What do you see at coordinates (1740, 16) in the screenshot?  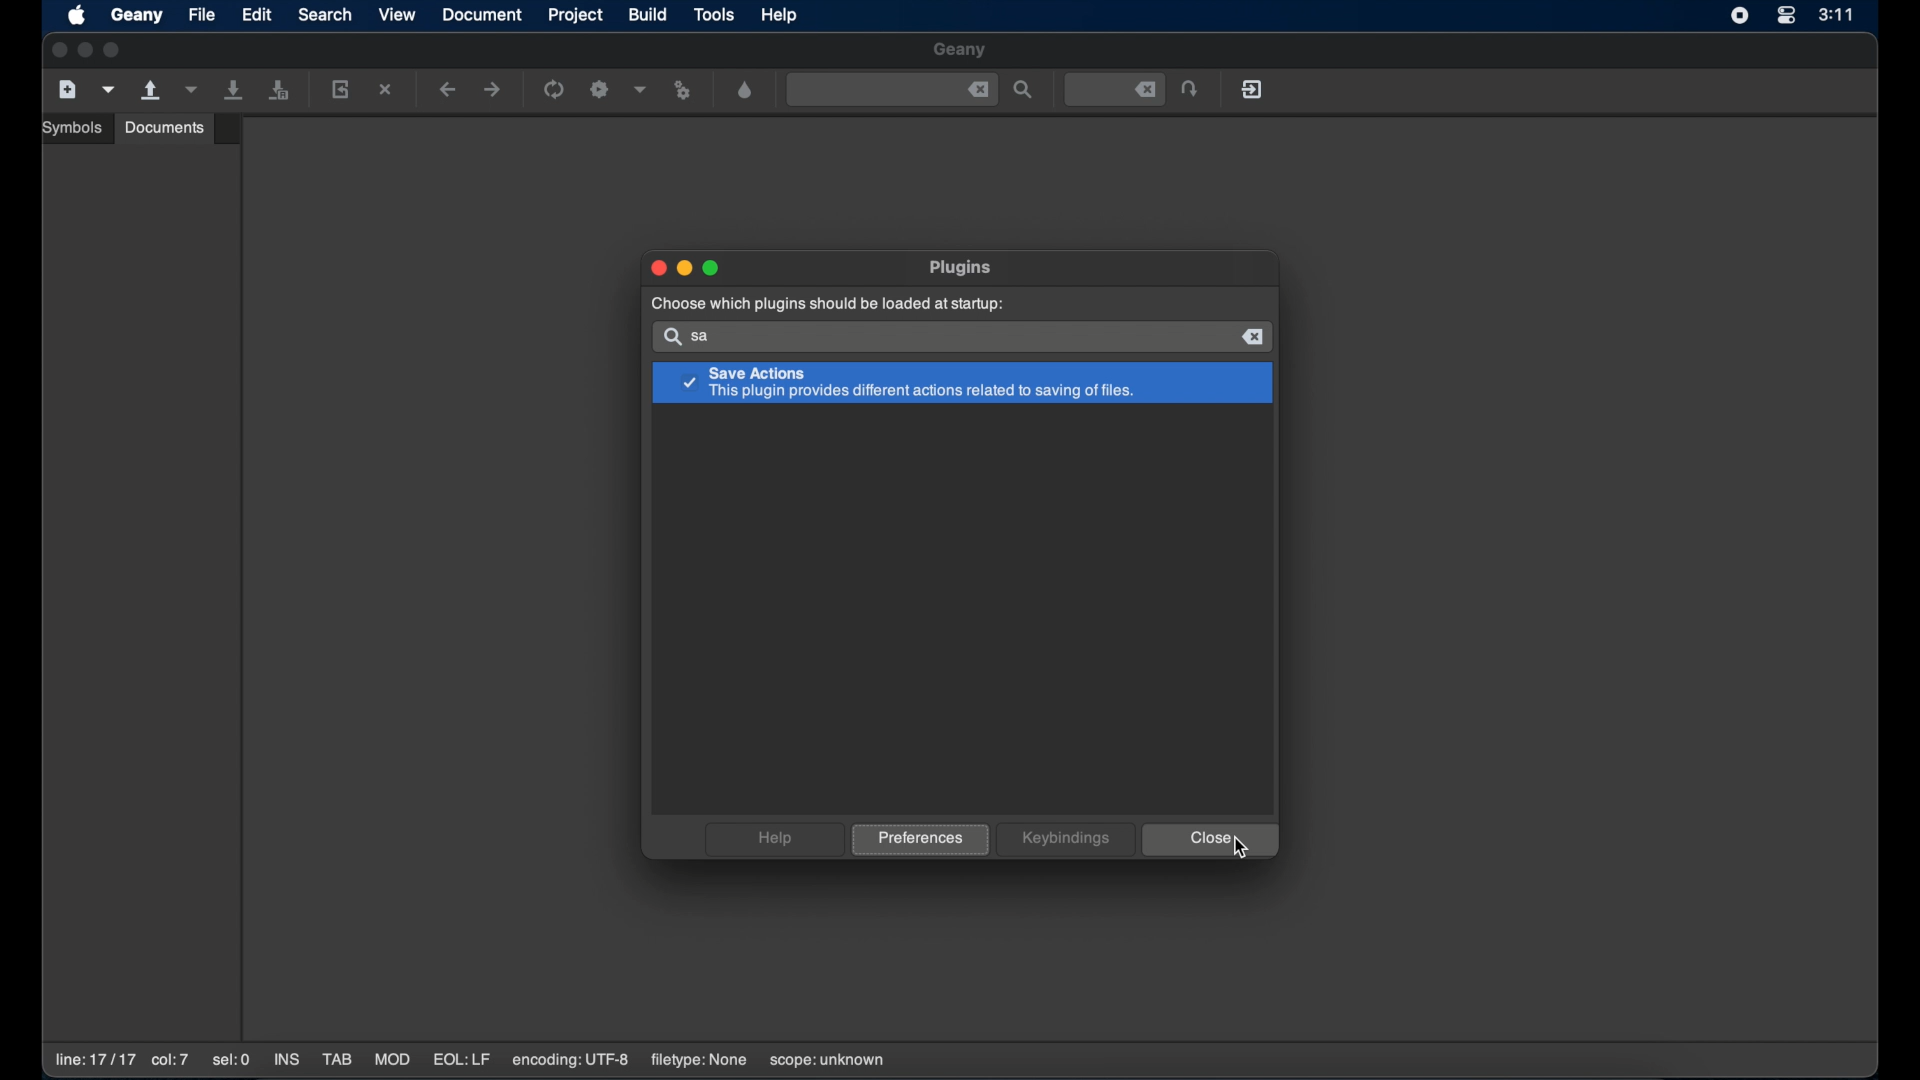 I see `screen recorder icon` at bounding box center [1740, 16].